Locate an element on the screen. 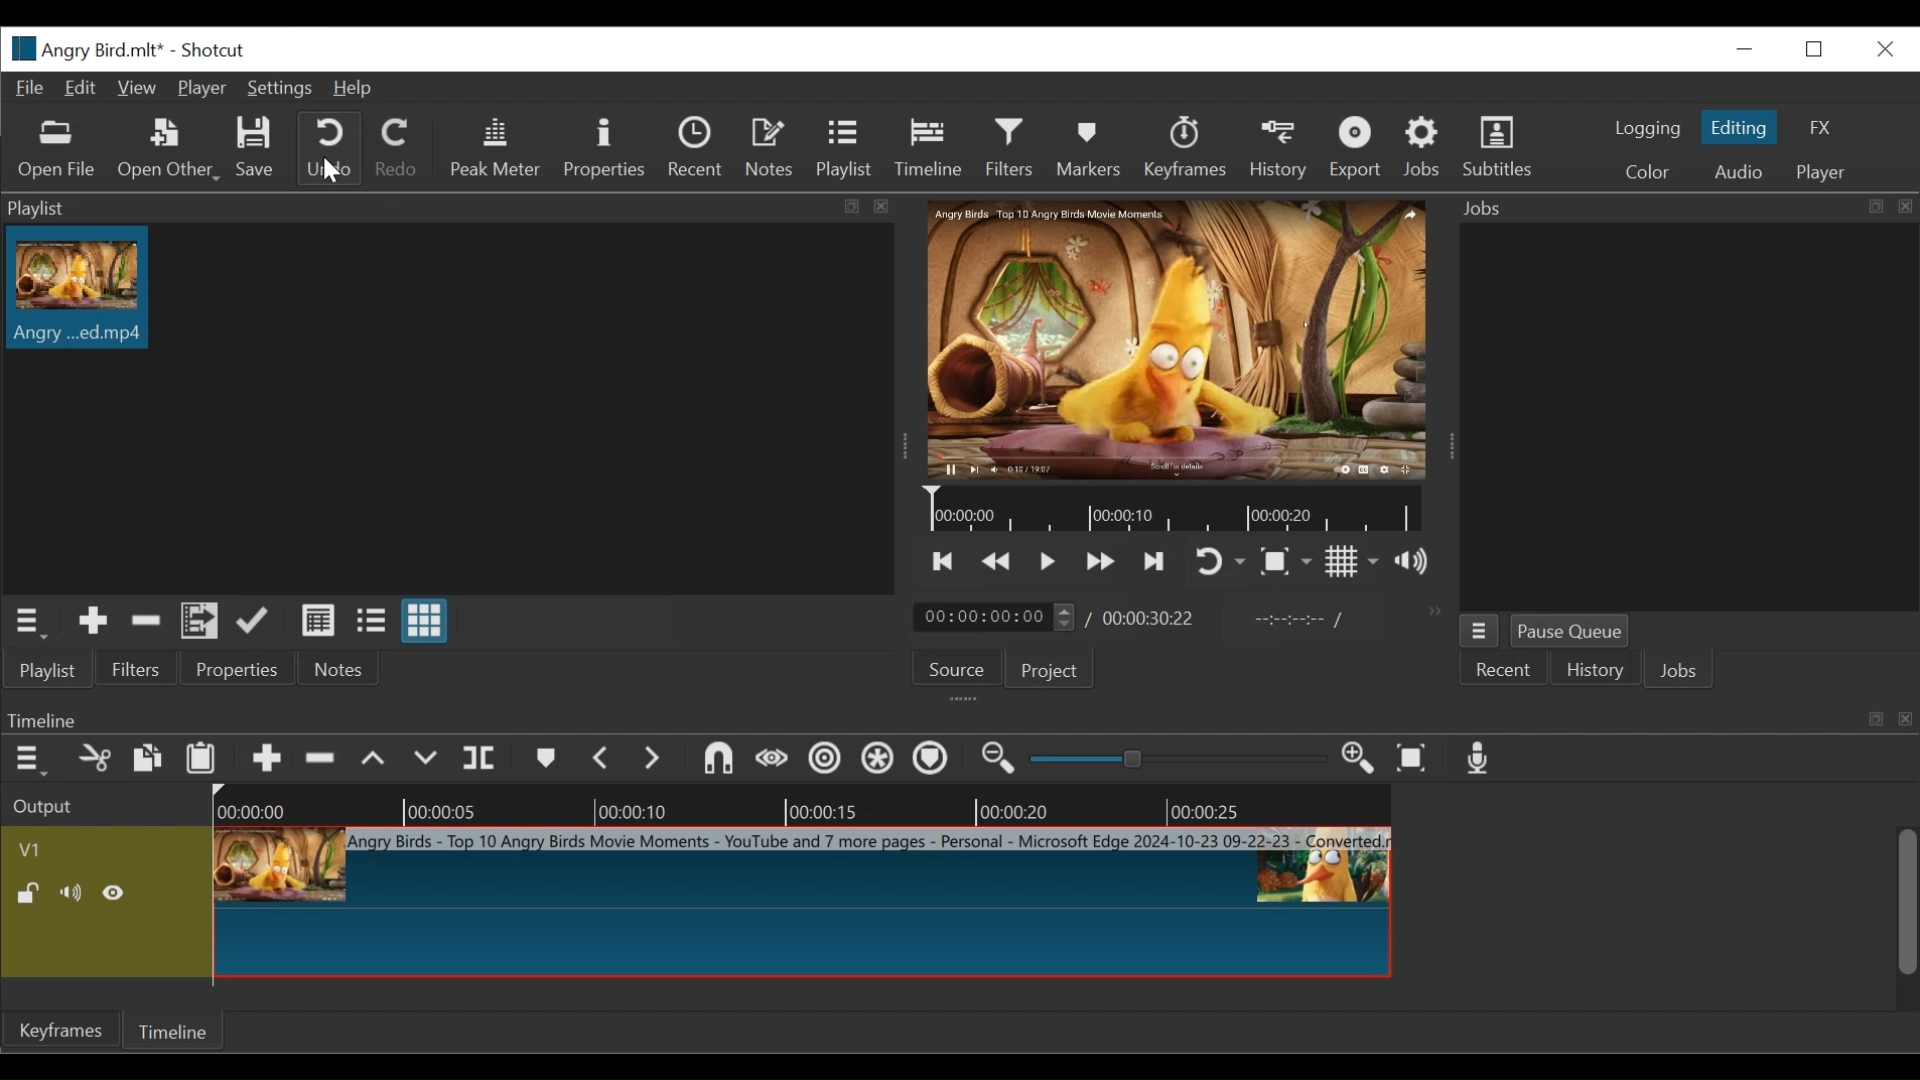  Ripple markers is located at coordinates (934, 760).